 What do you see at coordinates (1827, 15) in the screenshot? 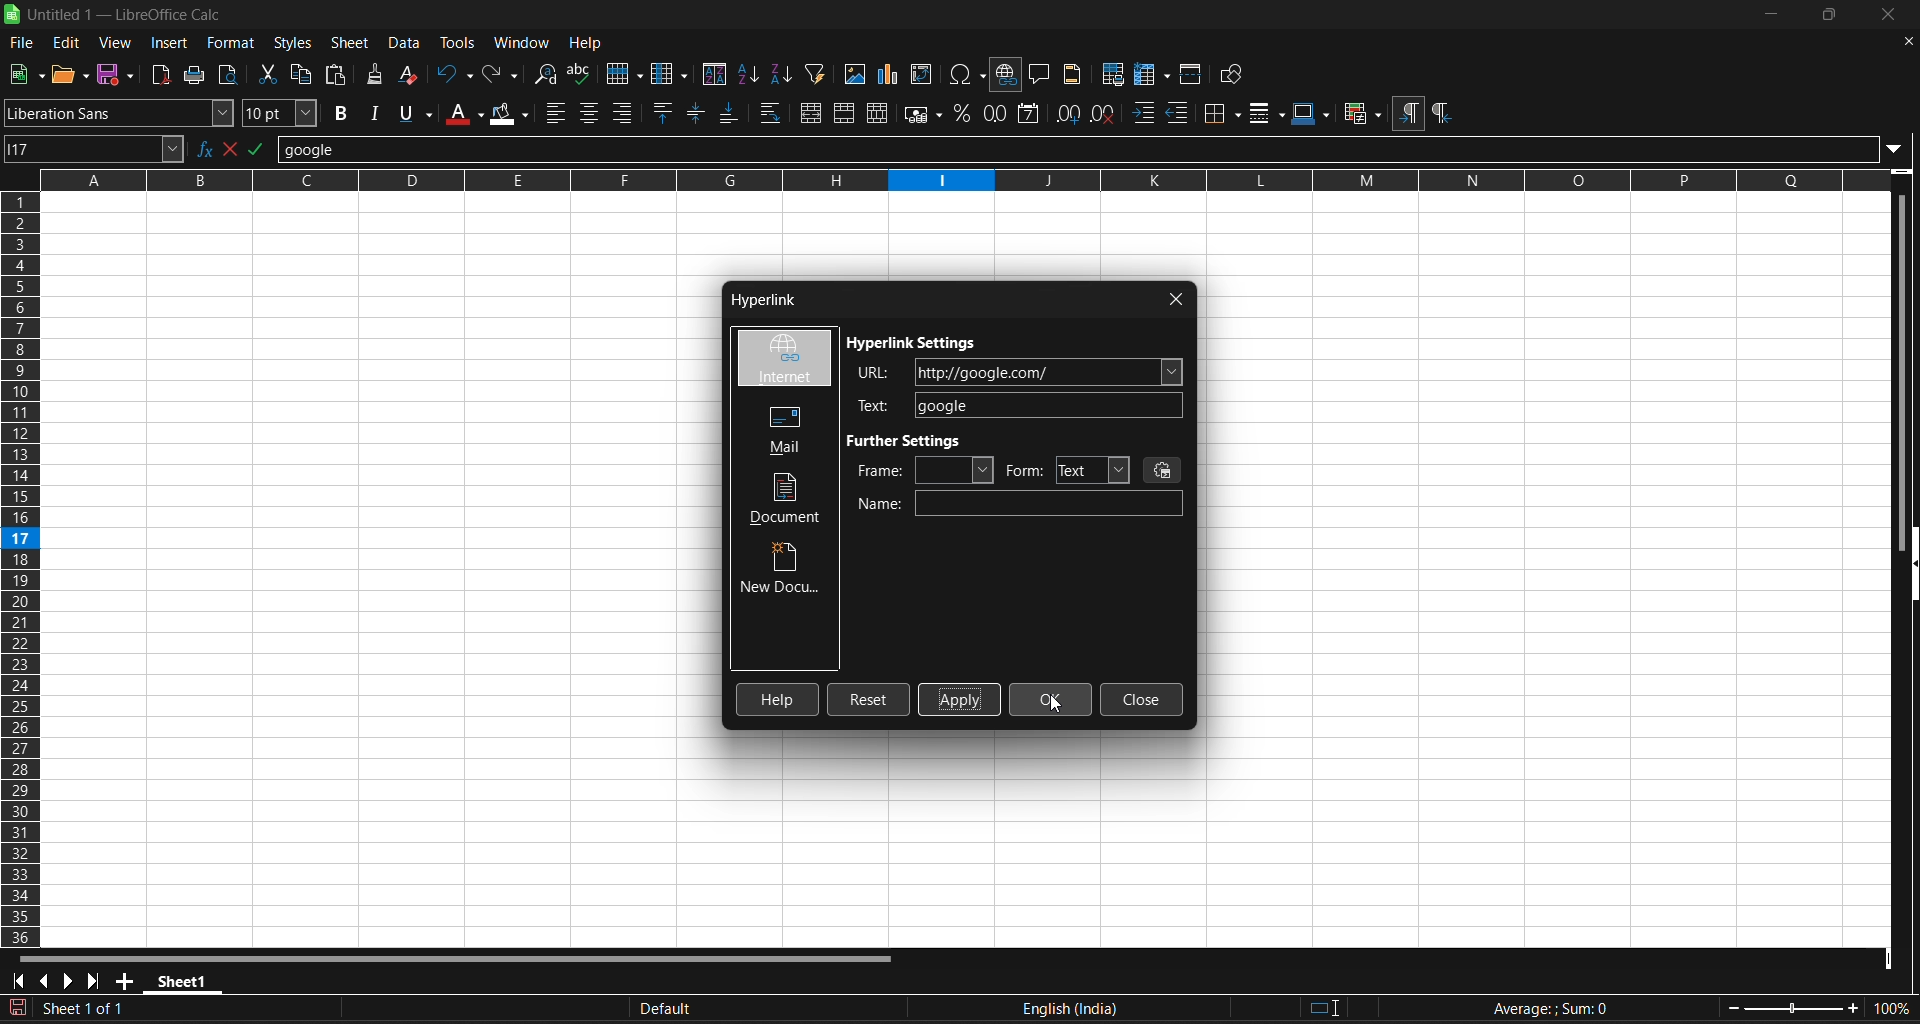
I see `maximize` at bounding box center [1827, 15].